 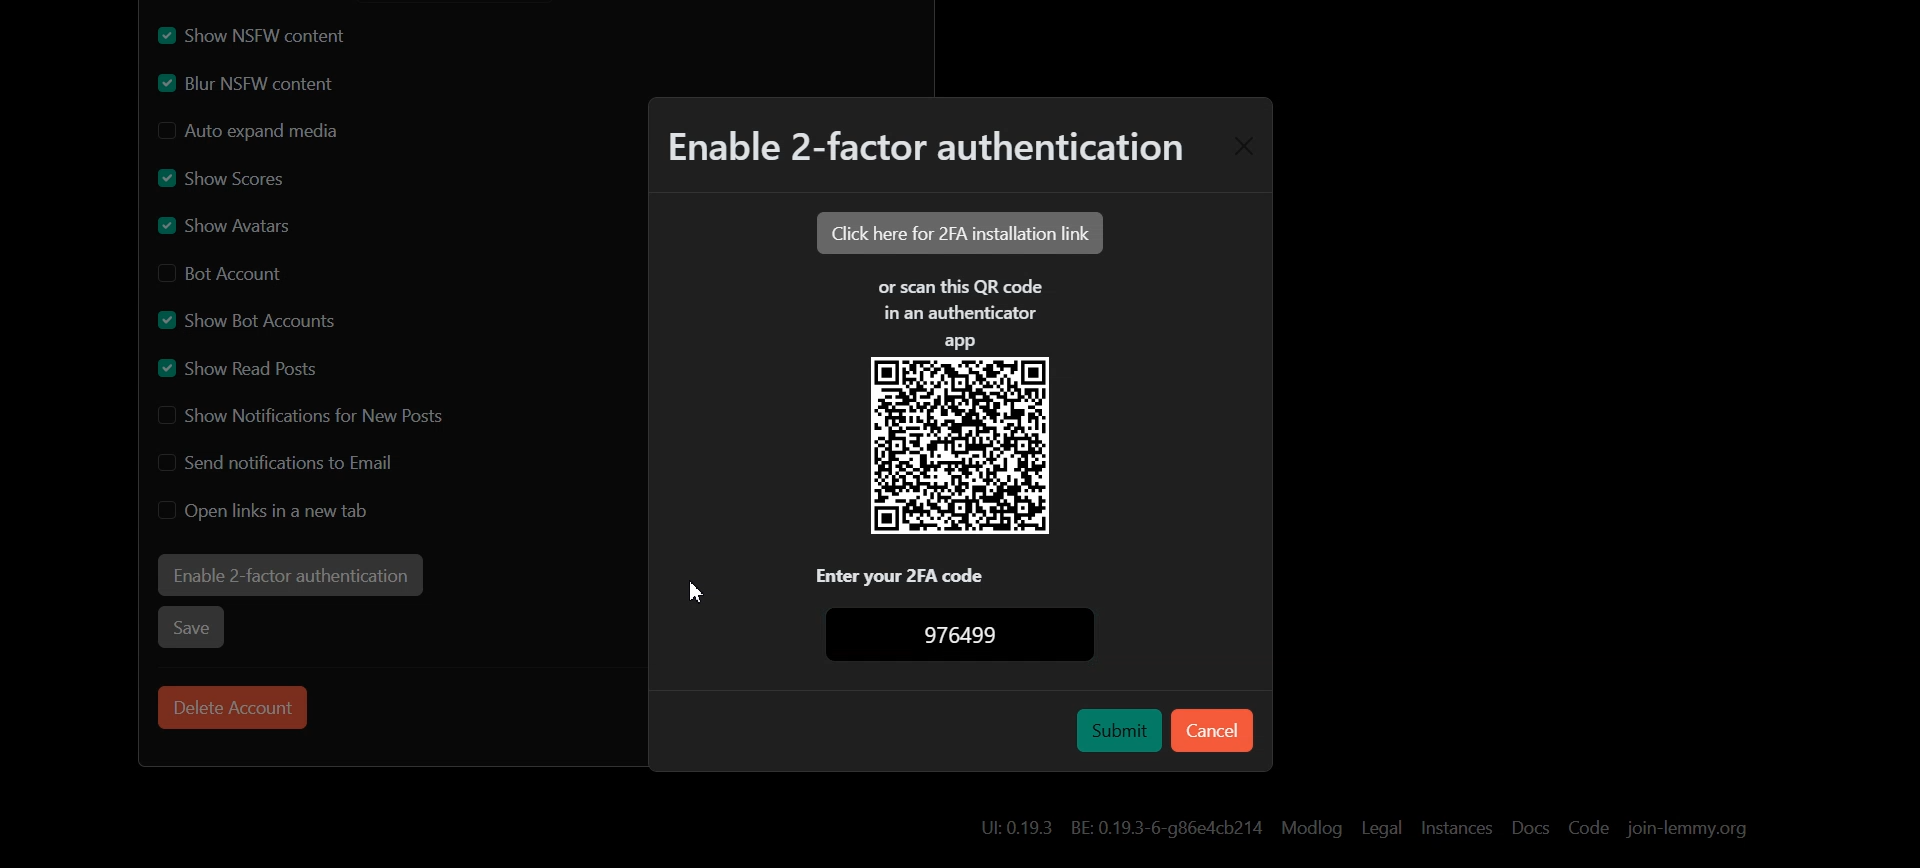 What do you see at coordinates (958, 232) in the screenshot?
I see `Click here for 2FA installation link` at bounding box center [958, 232].